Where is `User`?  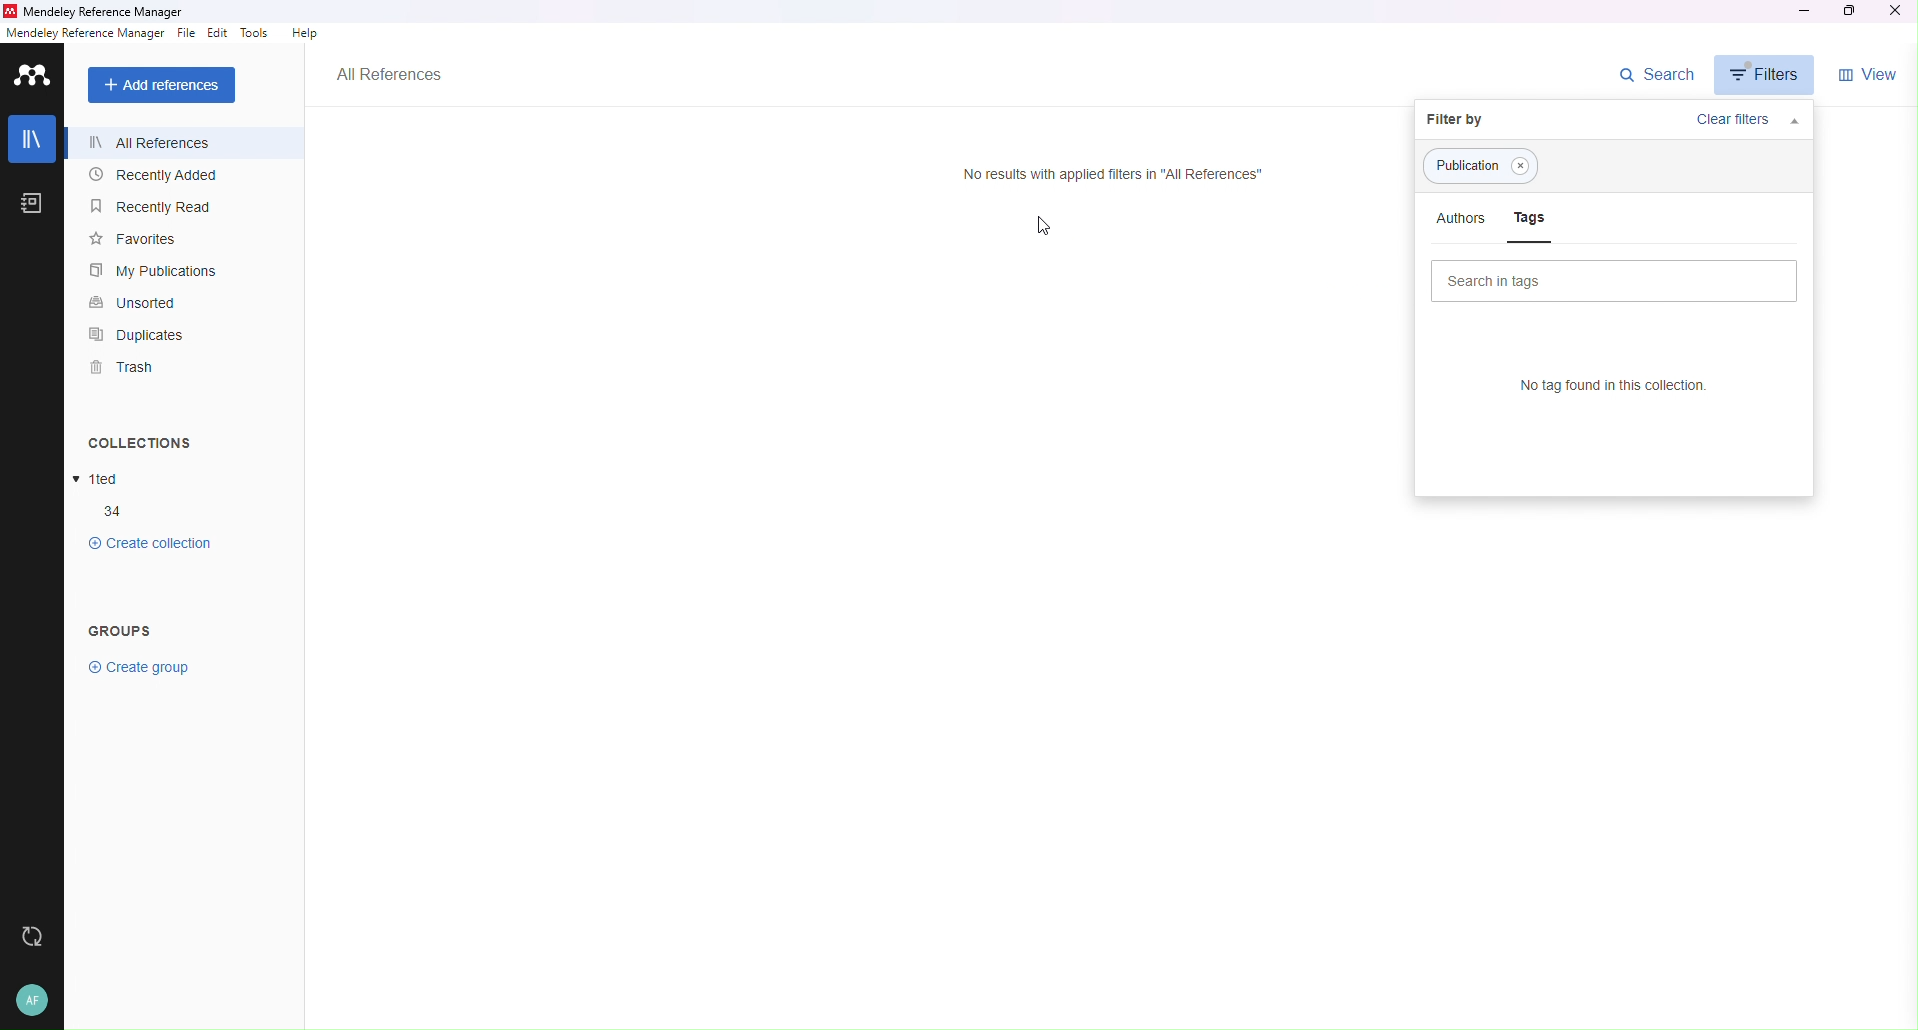 User is located at coordinates (34, 1002).